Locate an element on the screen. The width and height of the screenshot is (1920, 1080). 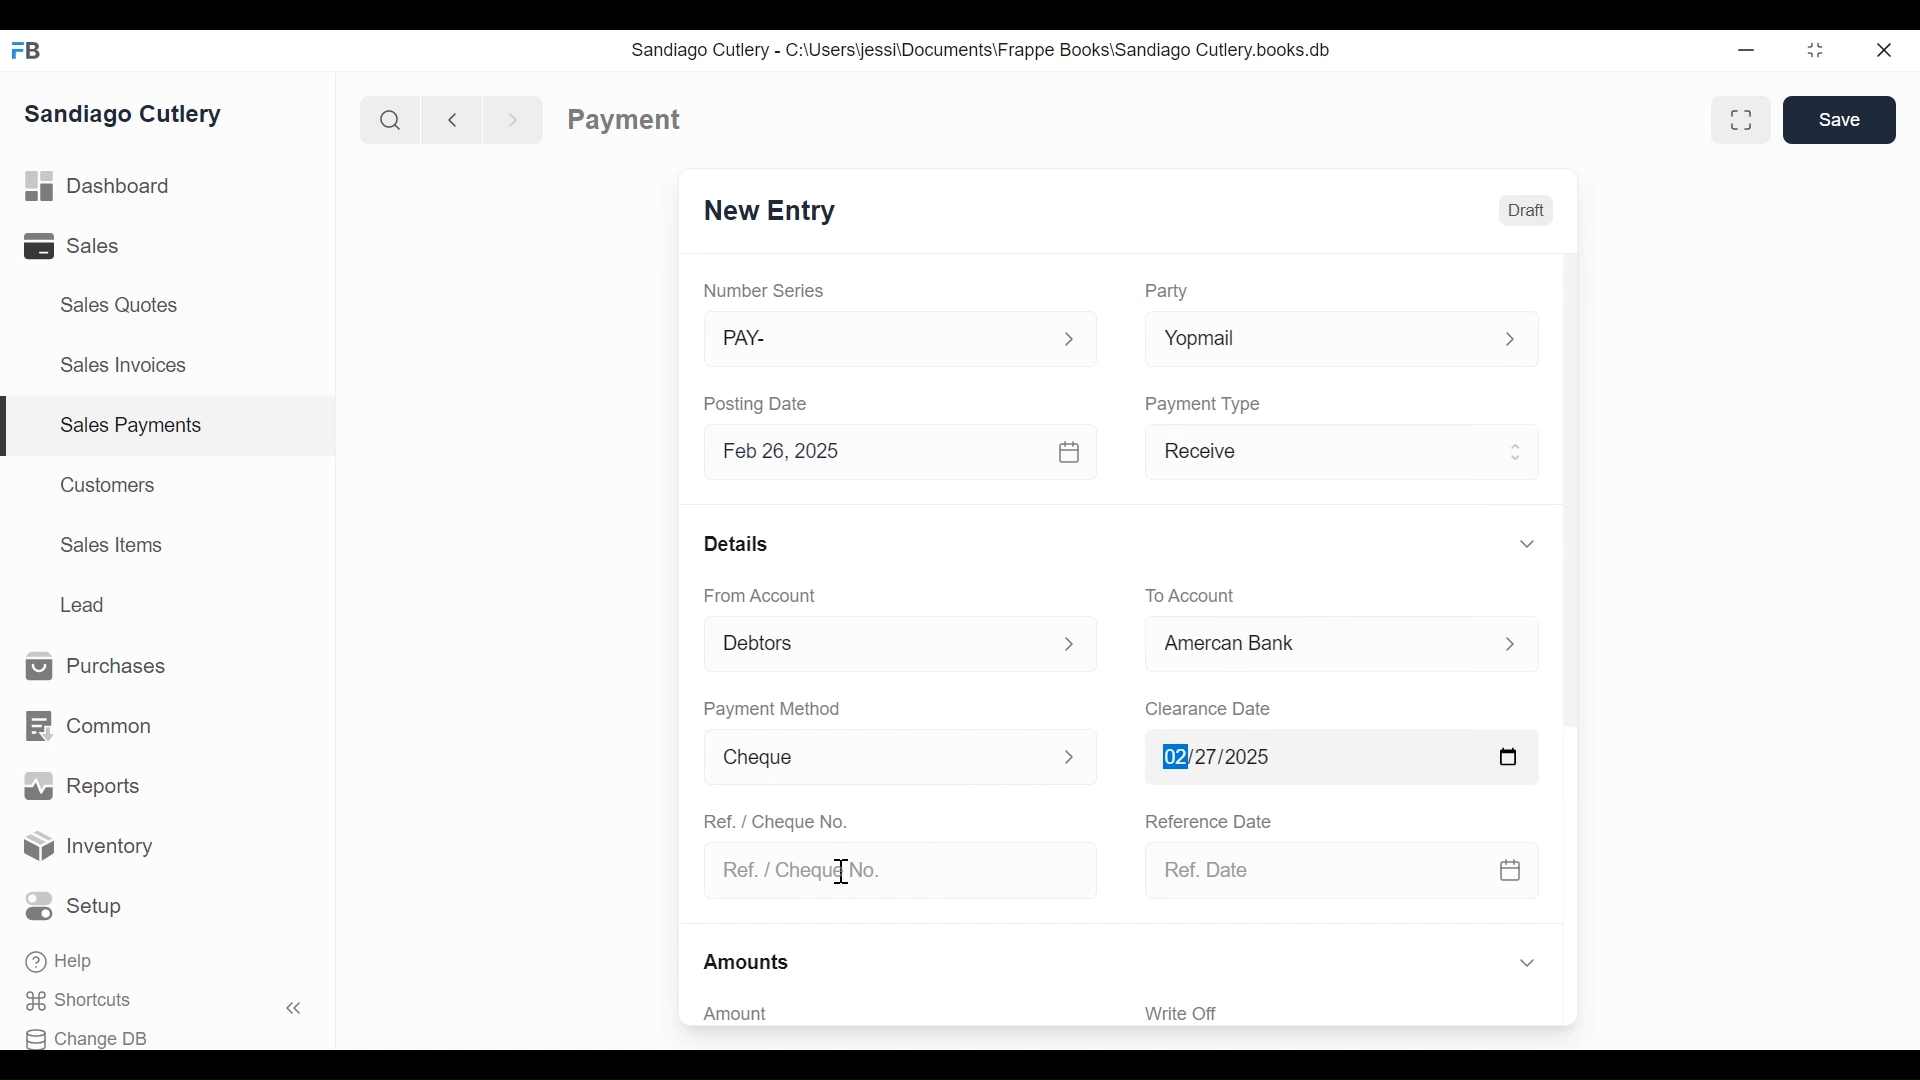
Help is located at coordinates (62, 963).